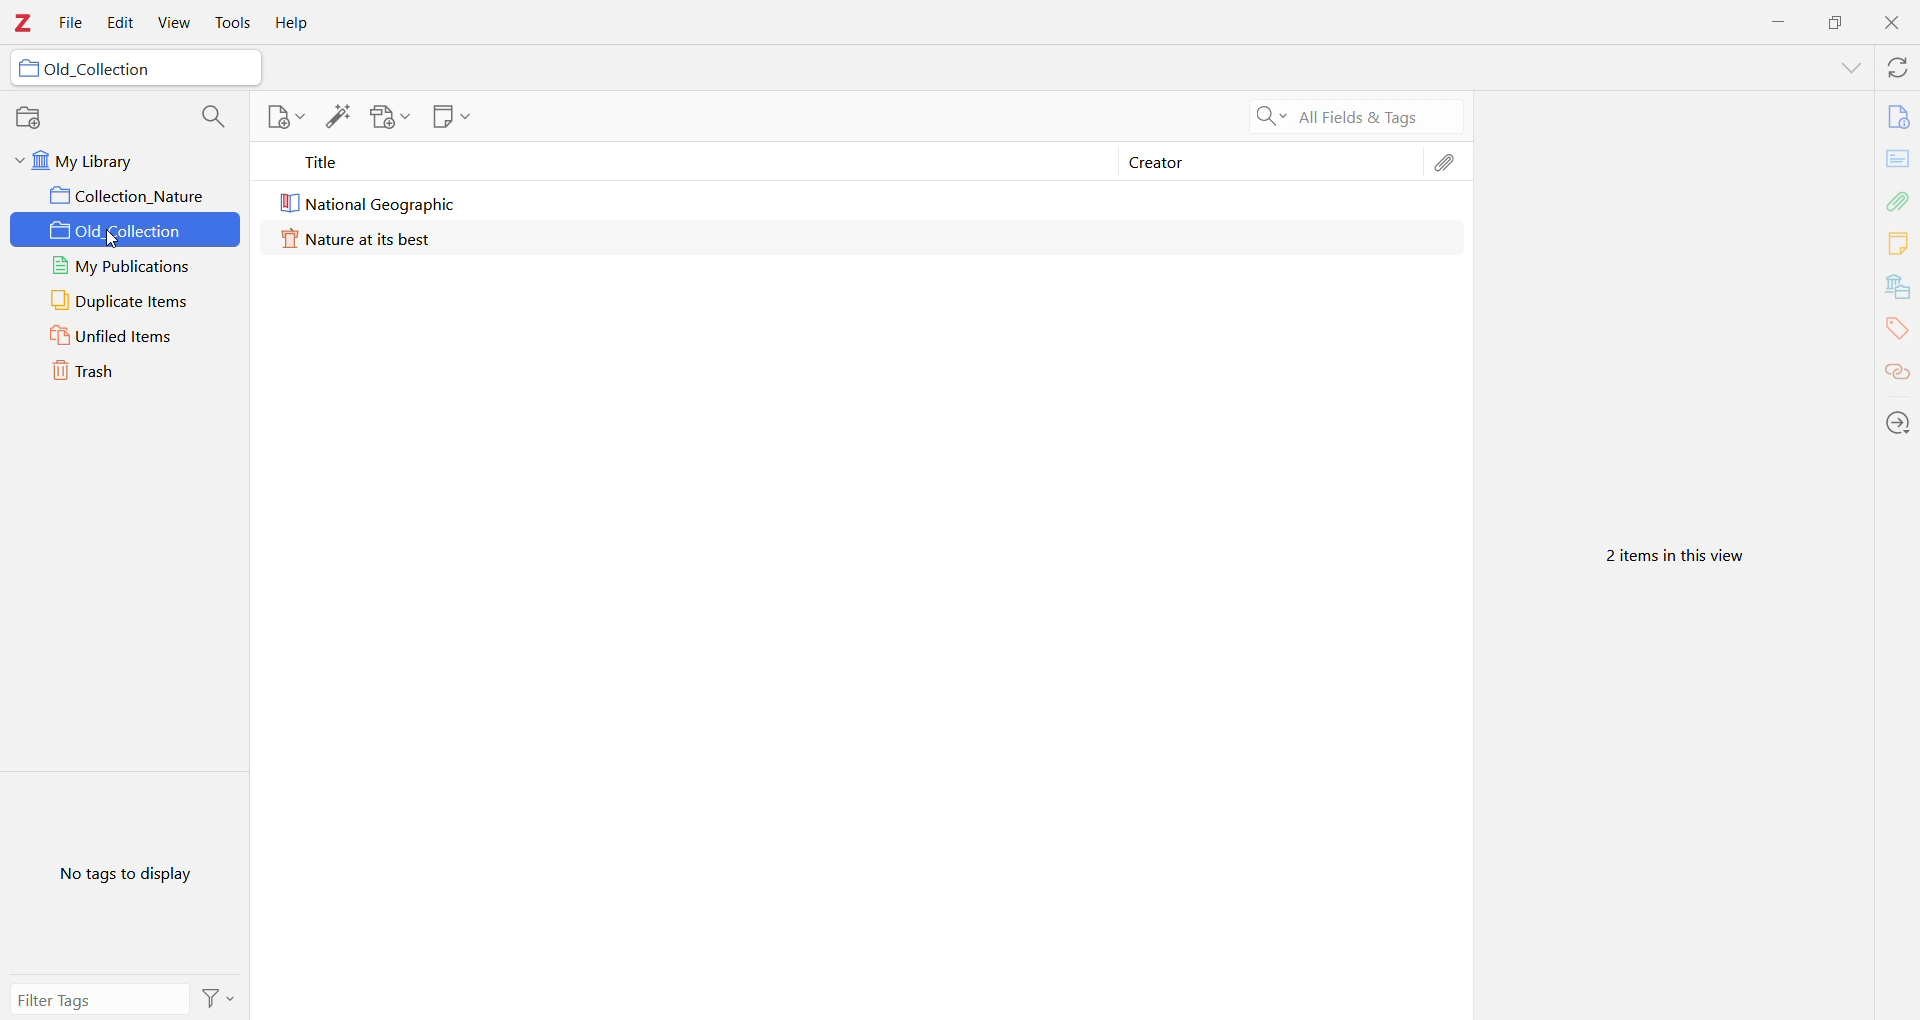 The width and height of the screenshot is (1920, 1020). Describe the element at coordinates (1897, 245) in the screenshot. I see `Notes` at that location.